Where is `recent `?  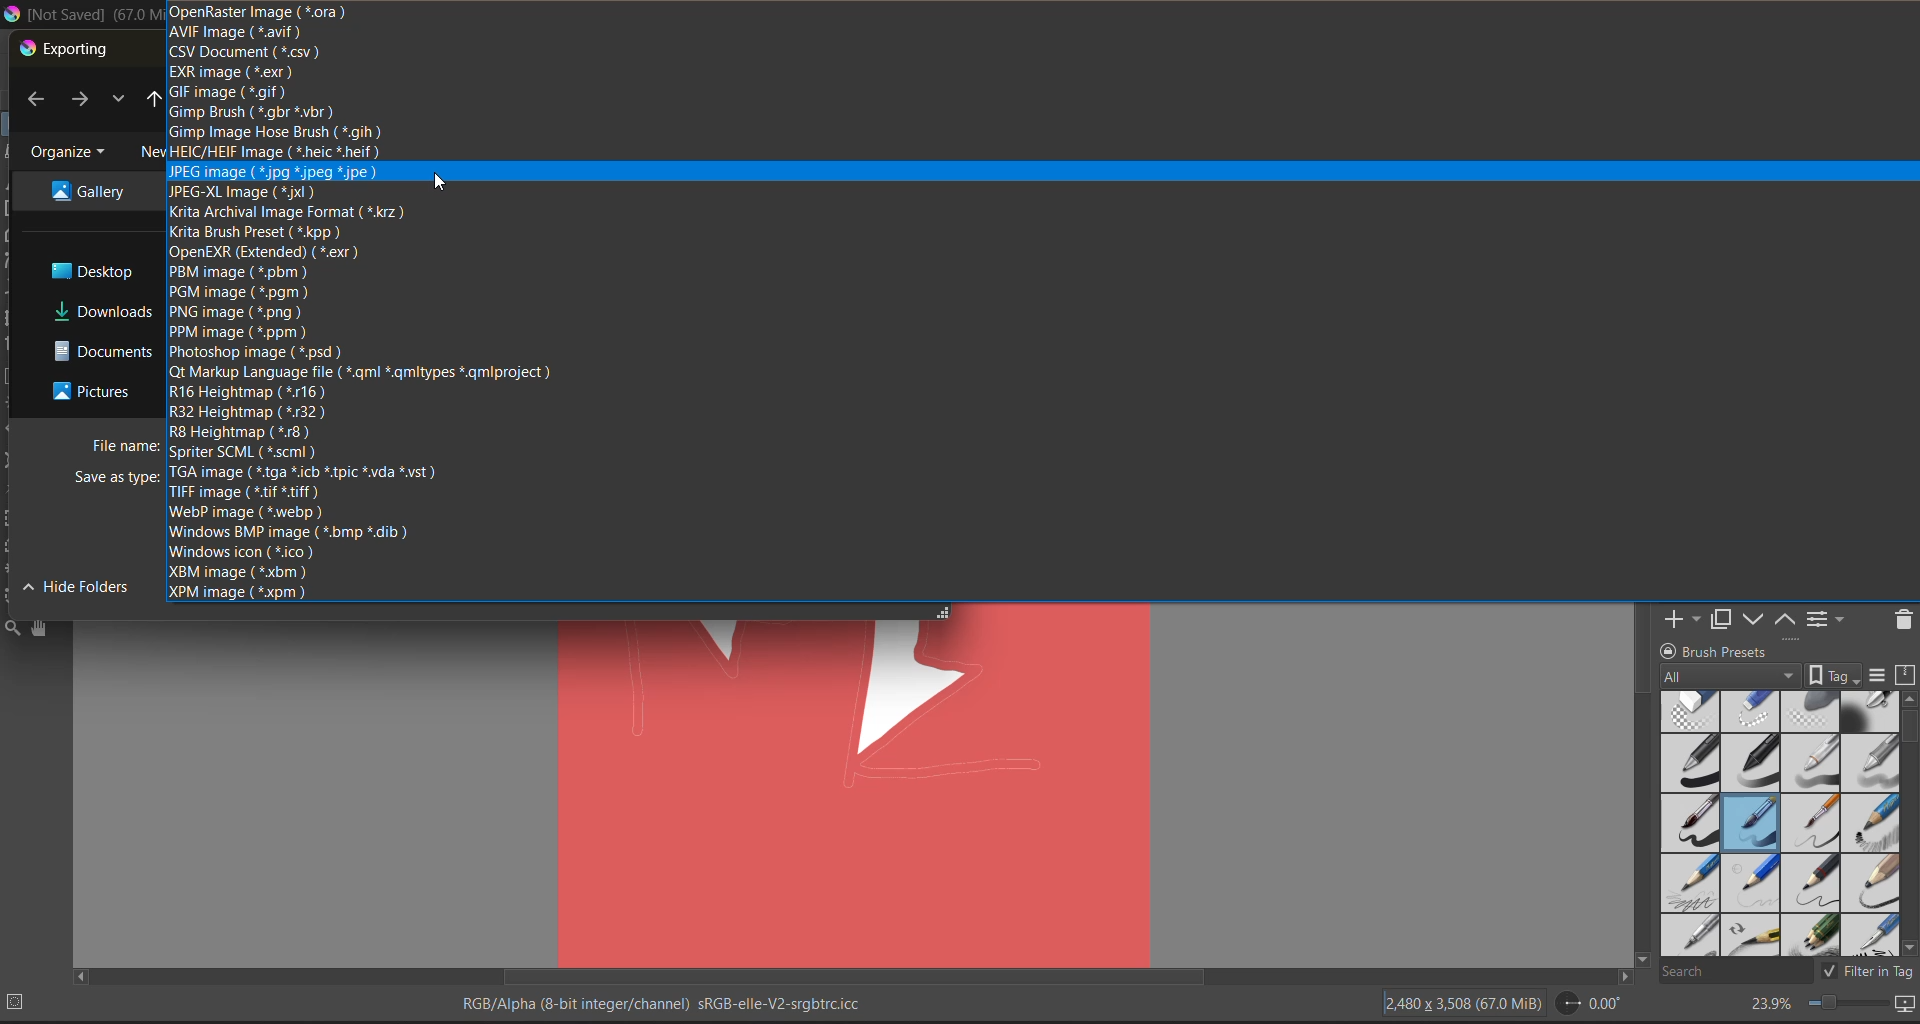
recent  is located at coordinates (120, 100).